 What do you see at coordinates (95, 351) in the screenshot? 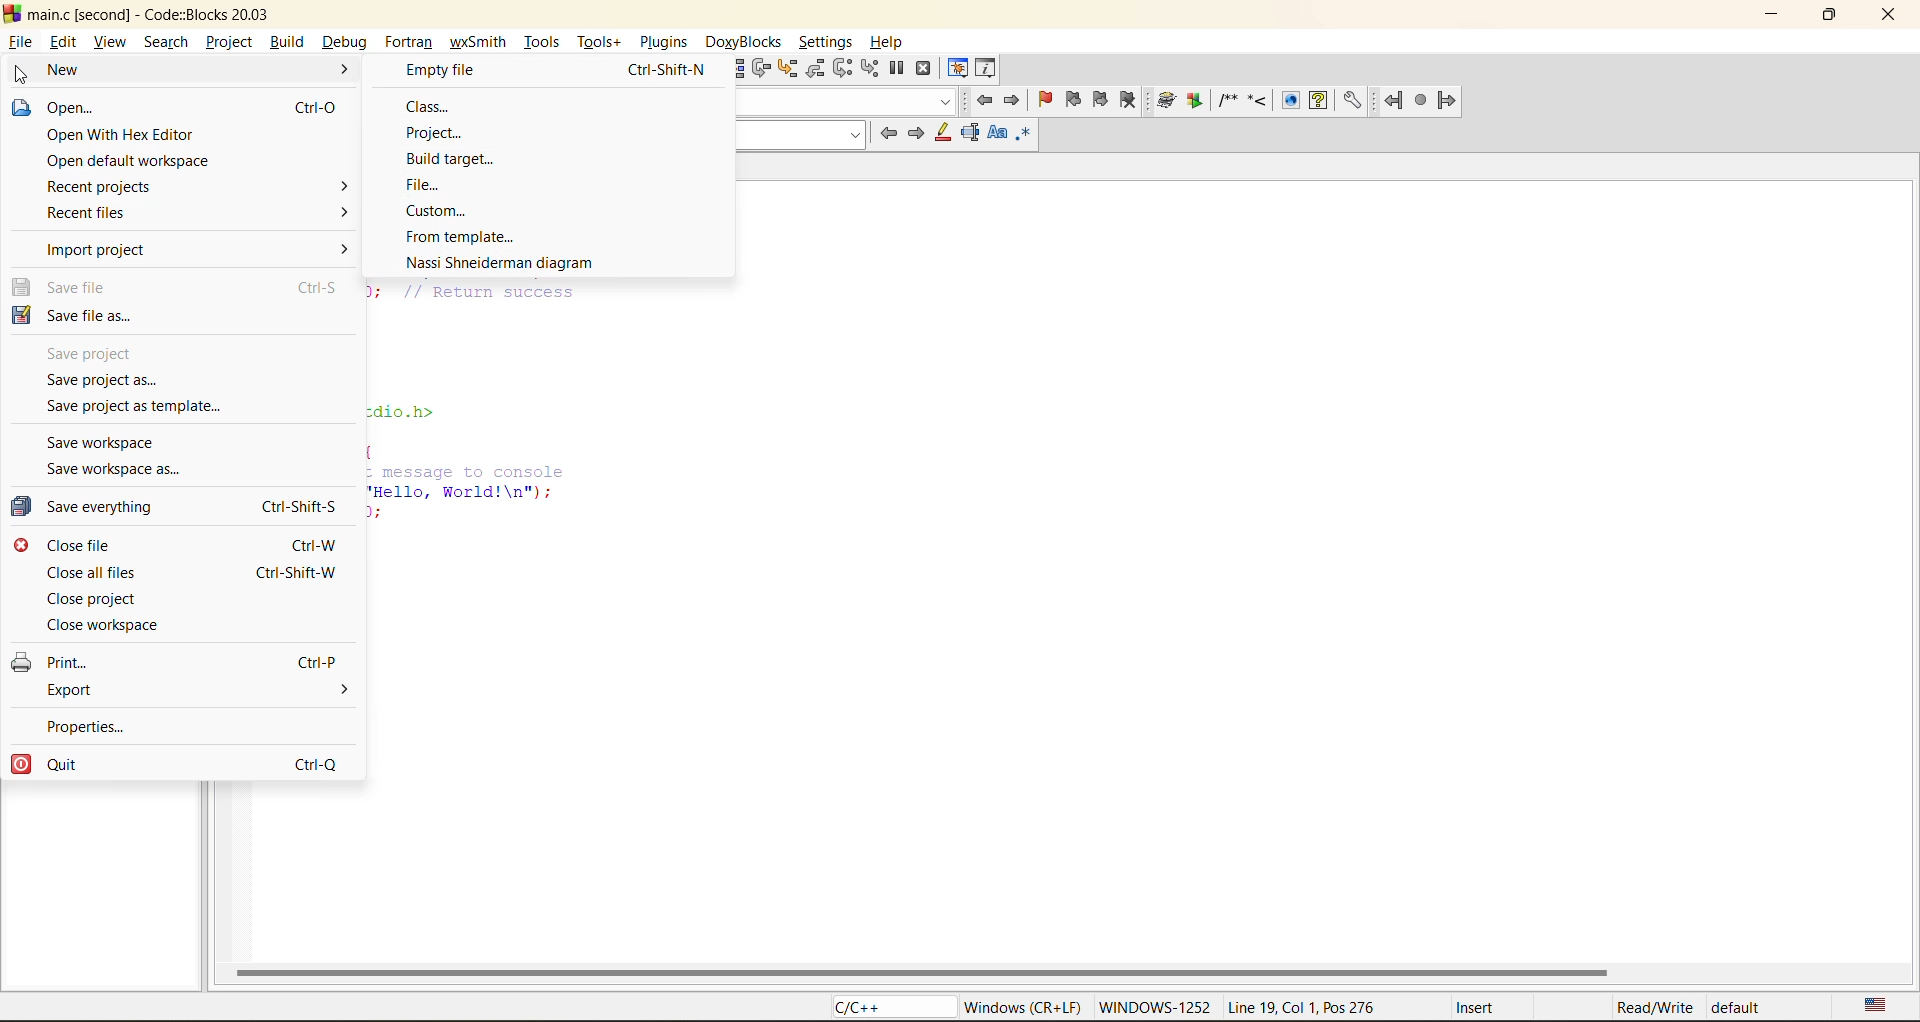
I see `save project` at bounding box center [95, 351].